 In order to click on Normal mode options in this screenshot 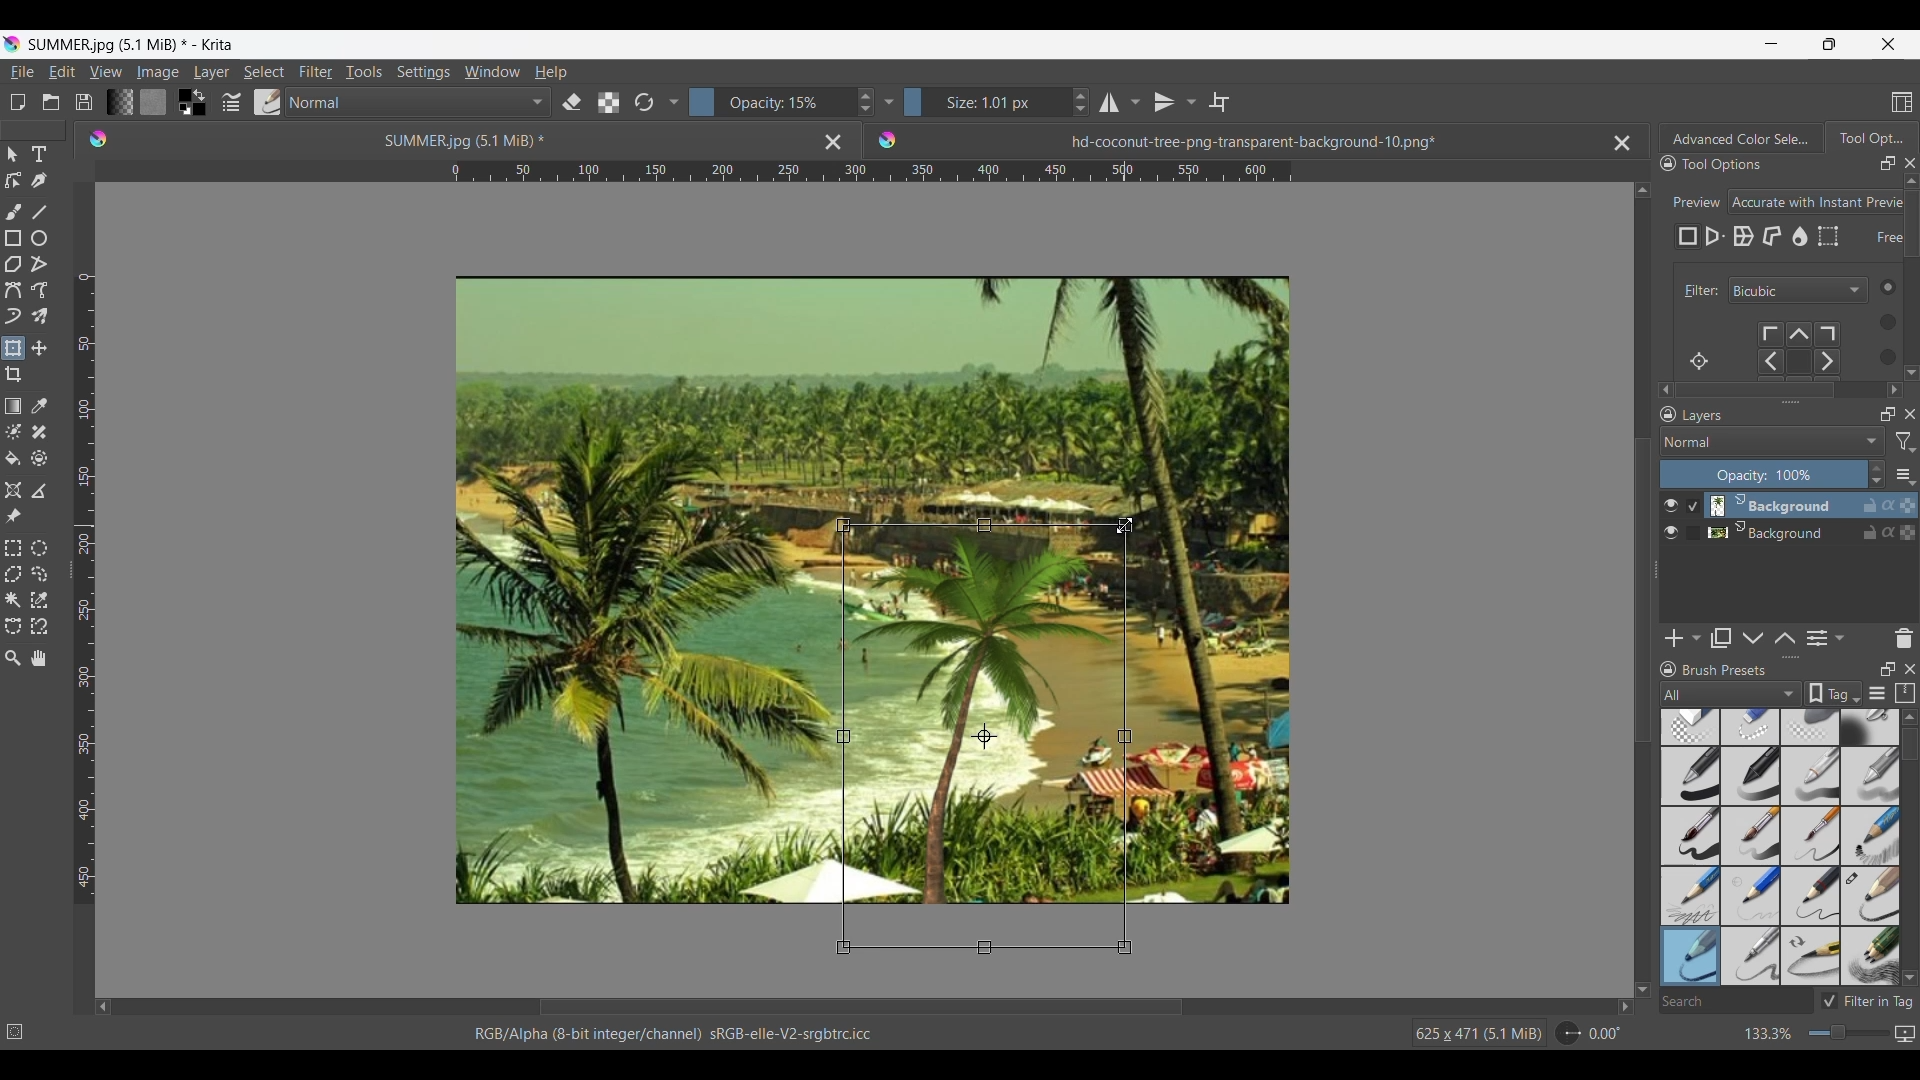, I will do `click(1772, 441)`.